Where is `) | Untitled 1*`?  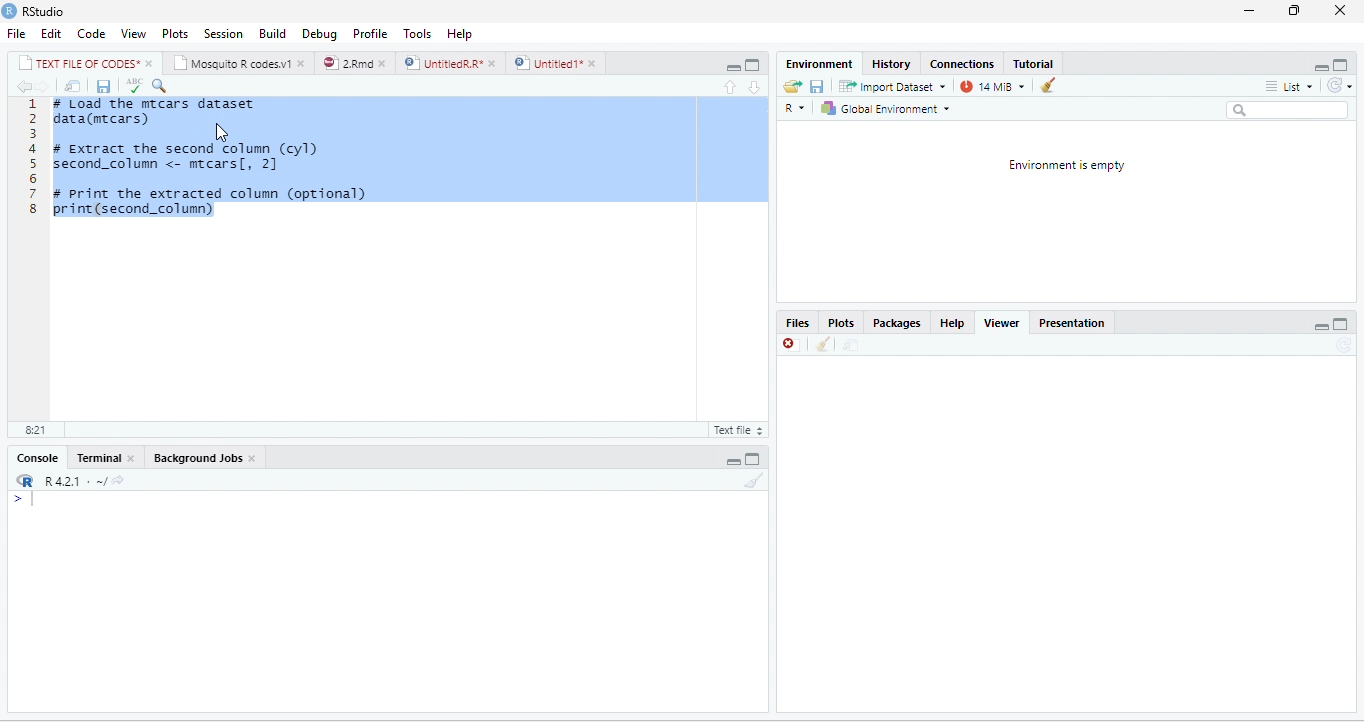
) | Untitled 1* is located at coordinates (547, 63).